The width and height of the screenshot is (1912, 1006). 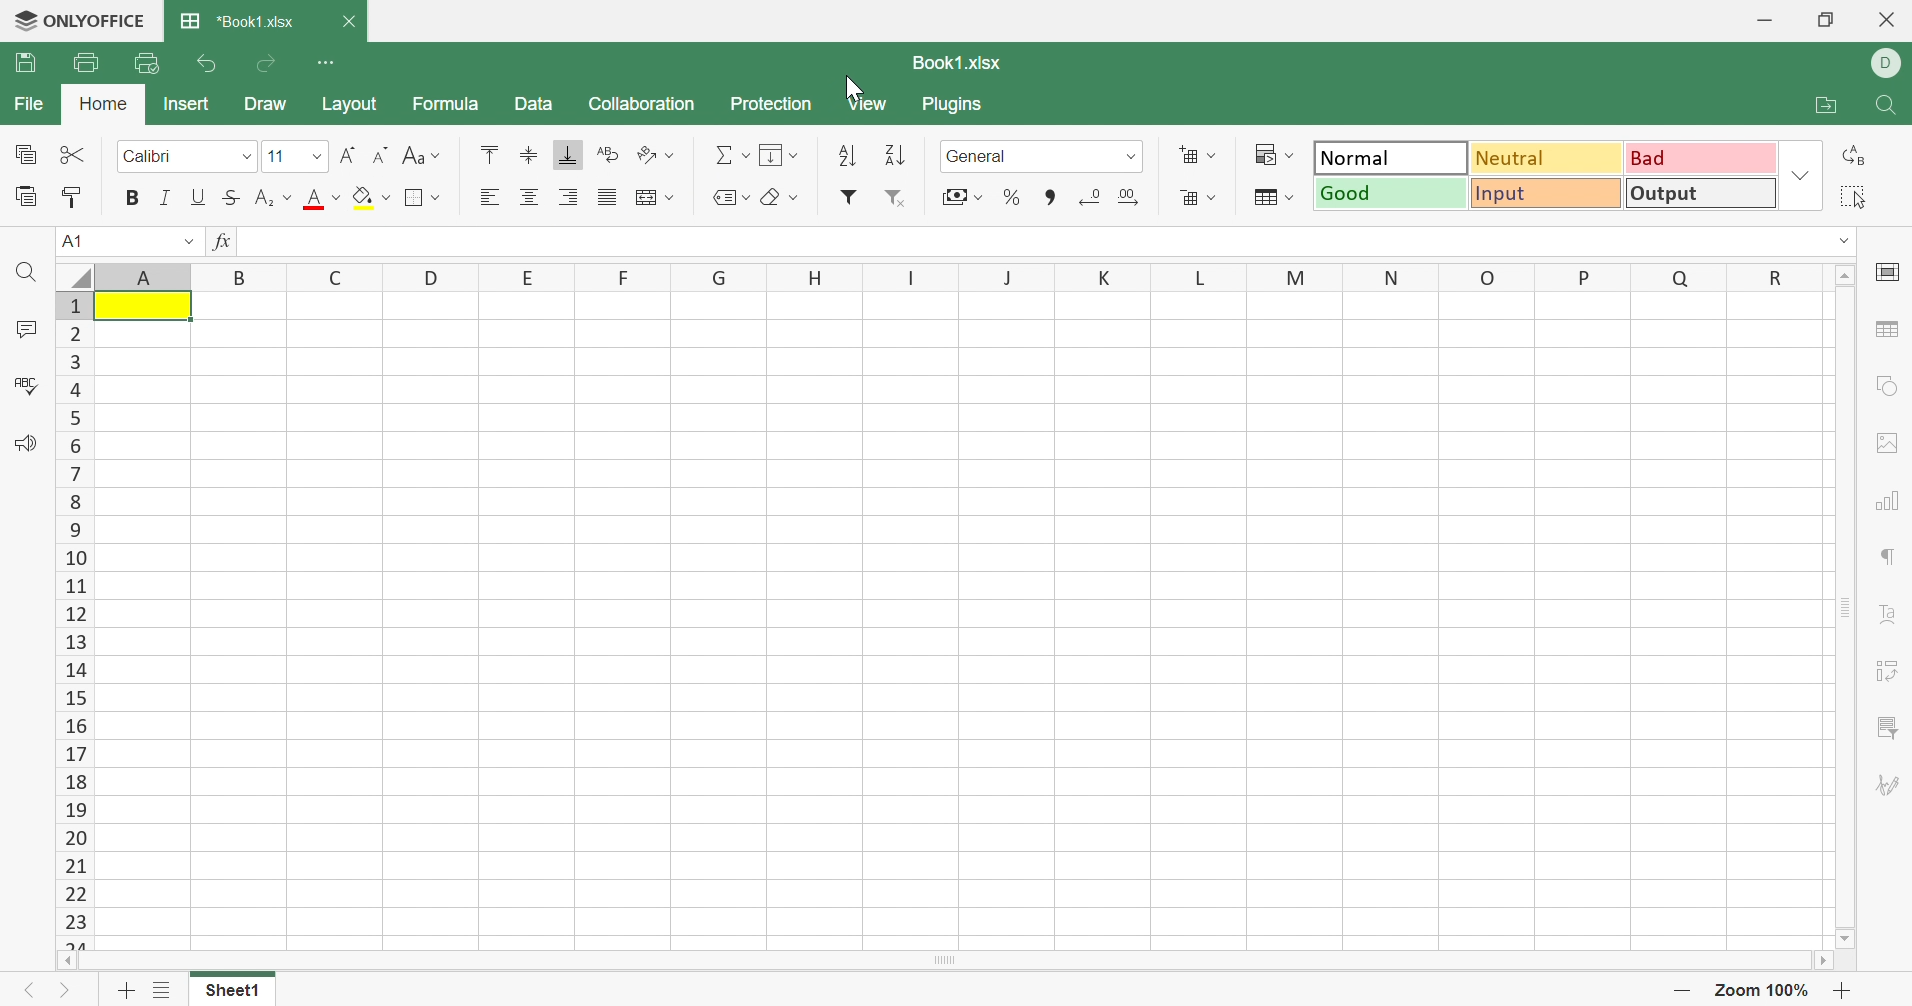 I want to click on Align Center, so click(x=527, y=194).